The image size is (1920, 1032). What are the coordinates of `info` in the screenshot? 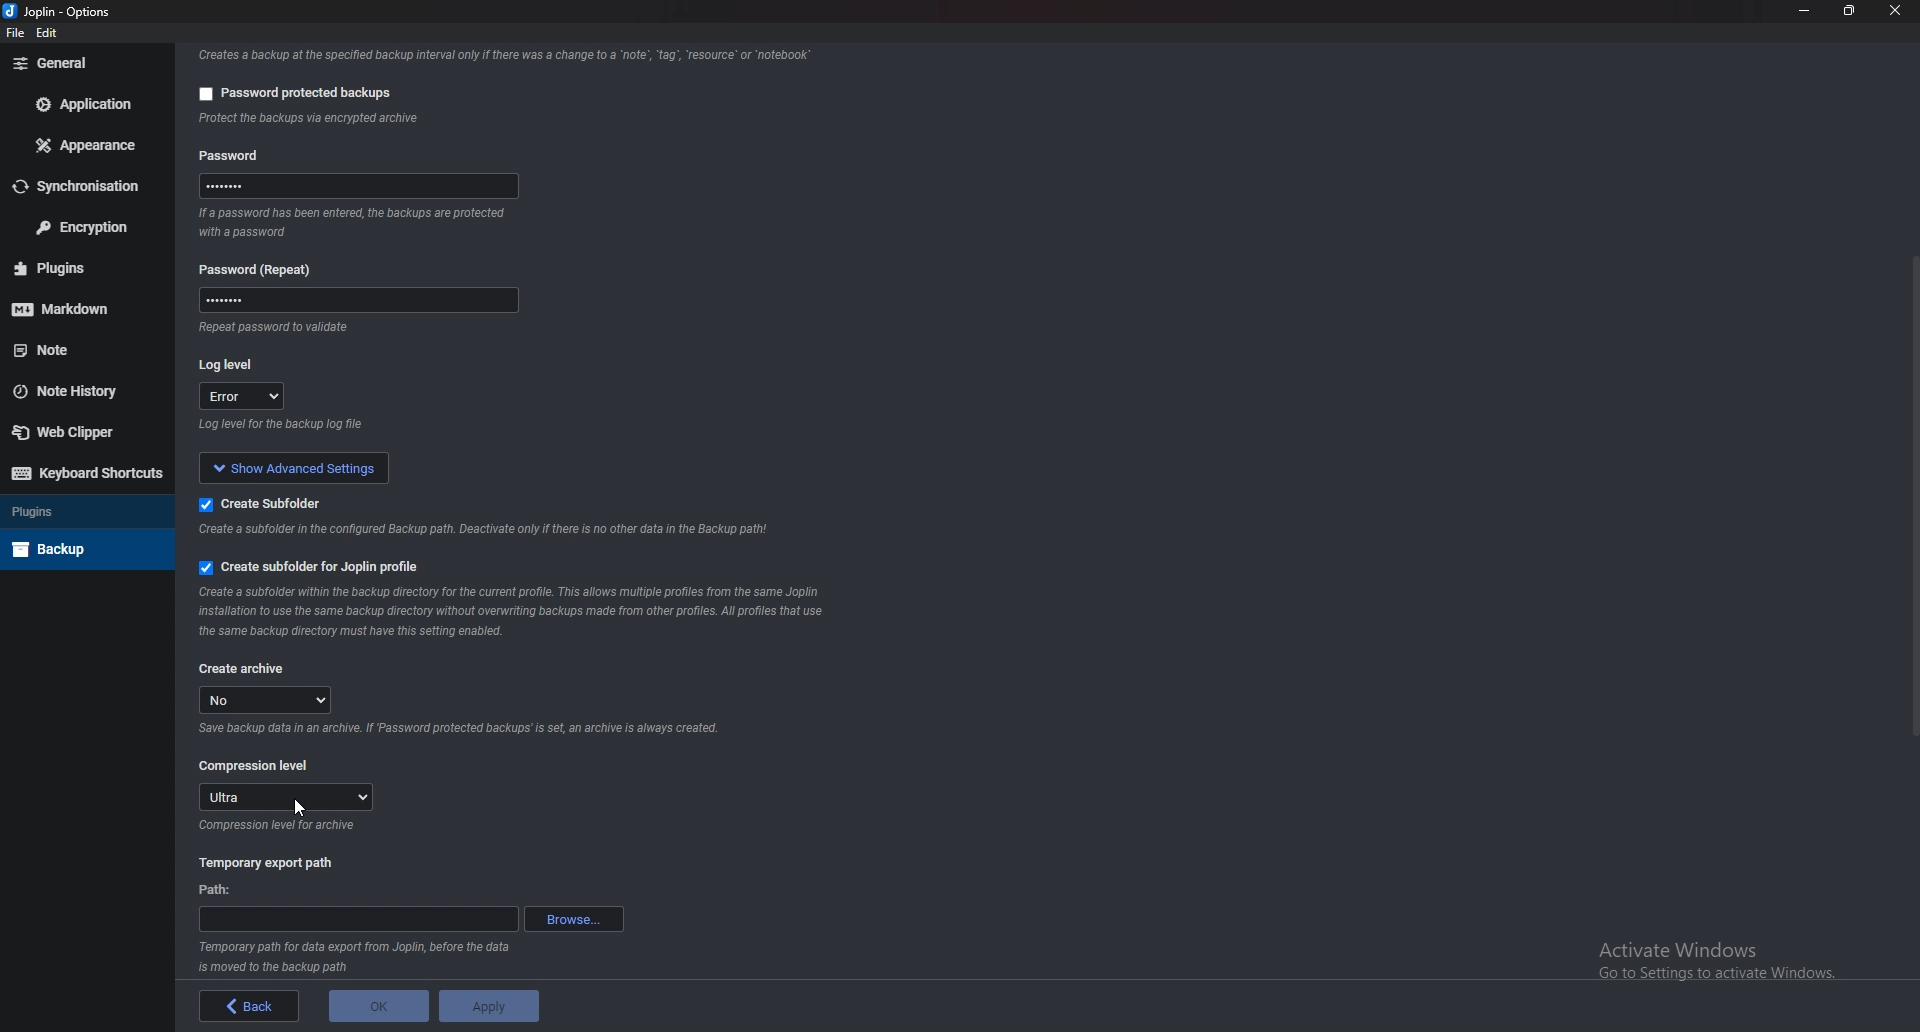 It's located at (357, 427).